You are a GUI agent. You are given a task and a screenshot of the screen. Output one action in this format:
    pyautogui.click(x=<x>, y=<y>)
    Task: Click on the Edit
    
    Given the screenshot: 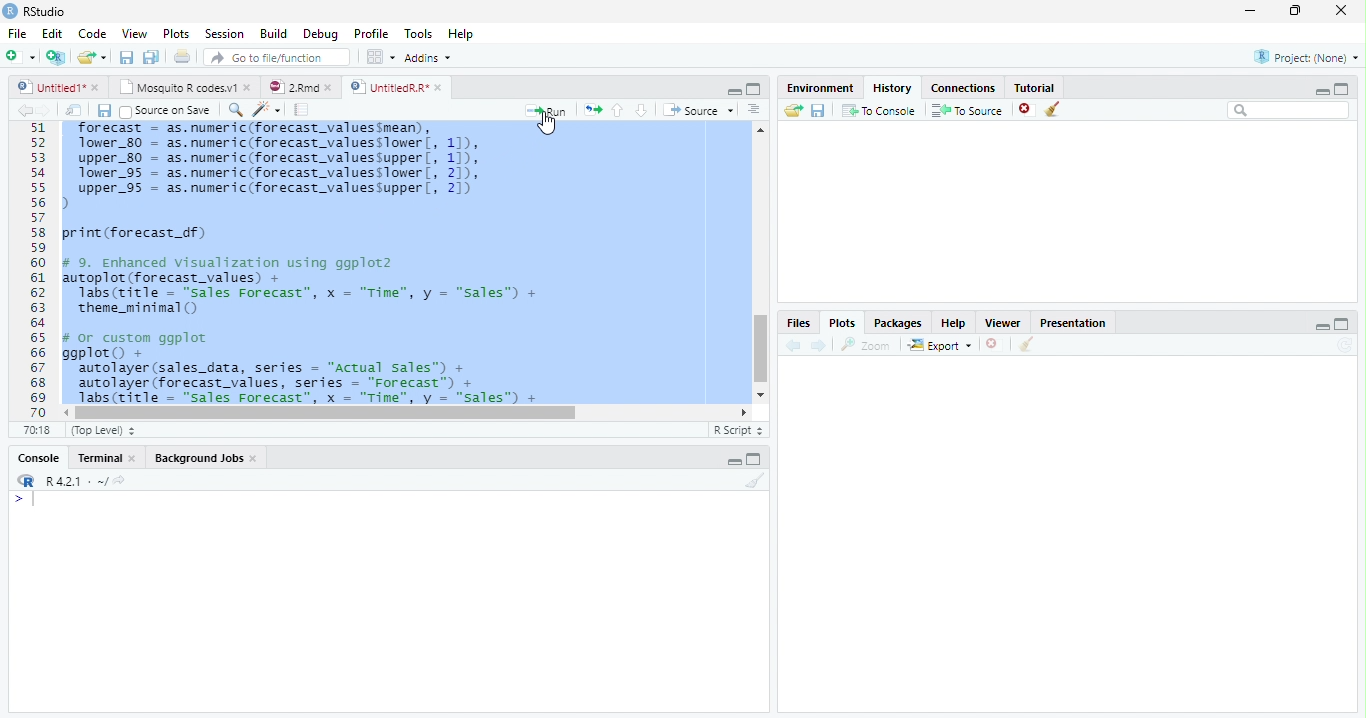 What is the action you would take?
    pyautogui.click(x=53, y=33)
    